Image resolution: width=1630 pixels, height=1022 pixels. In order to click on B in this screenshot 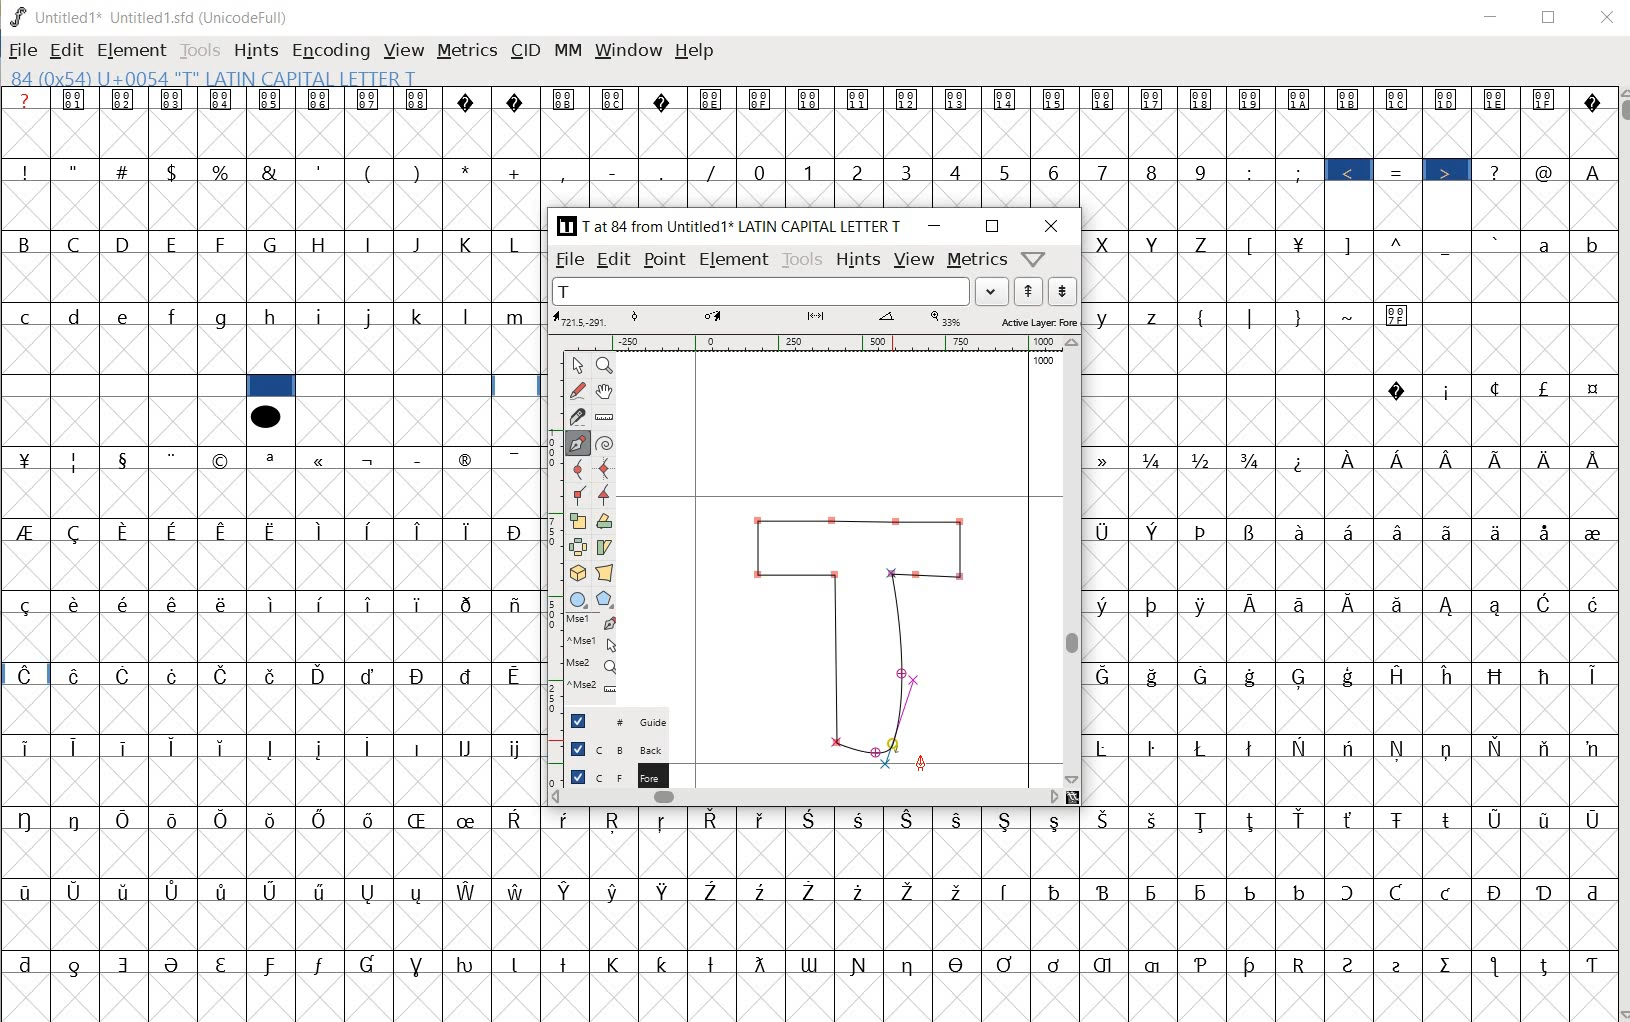, I will do `click(26, 245)`.